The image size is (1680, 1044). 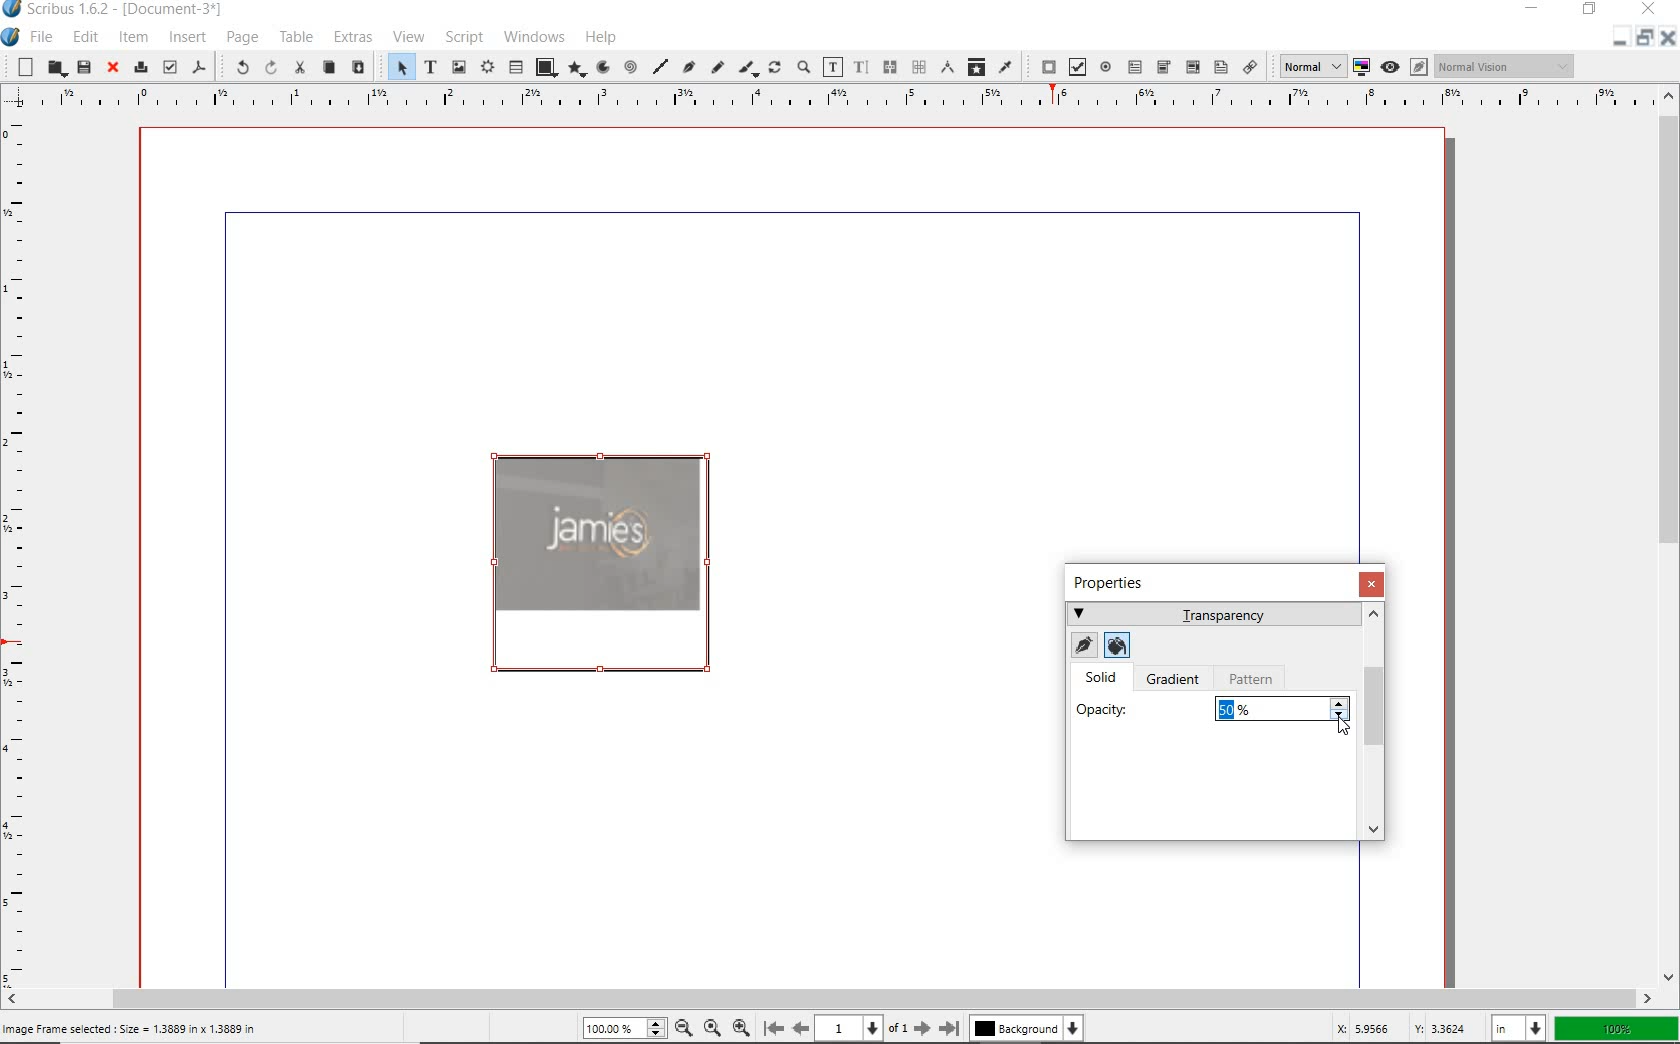 I want to click on coordinates, so click(x=1389, y=1030).